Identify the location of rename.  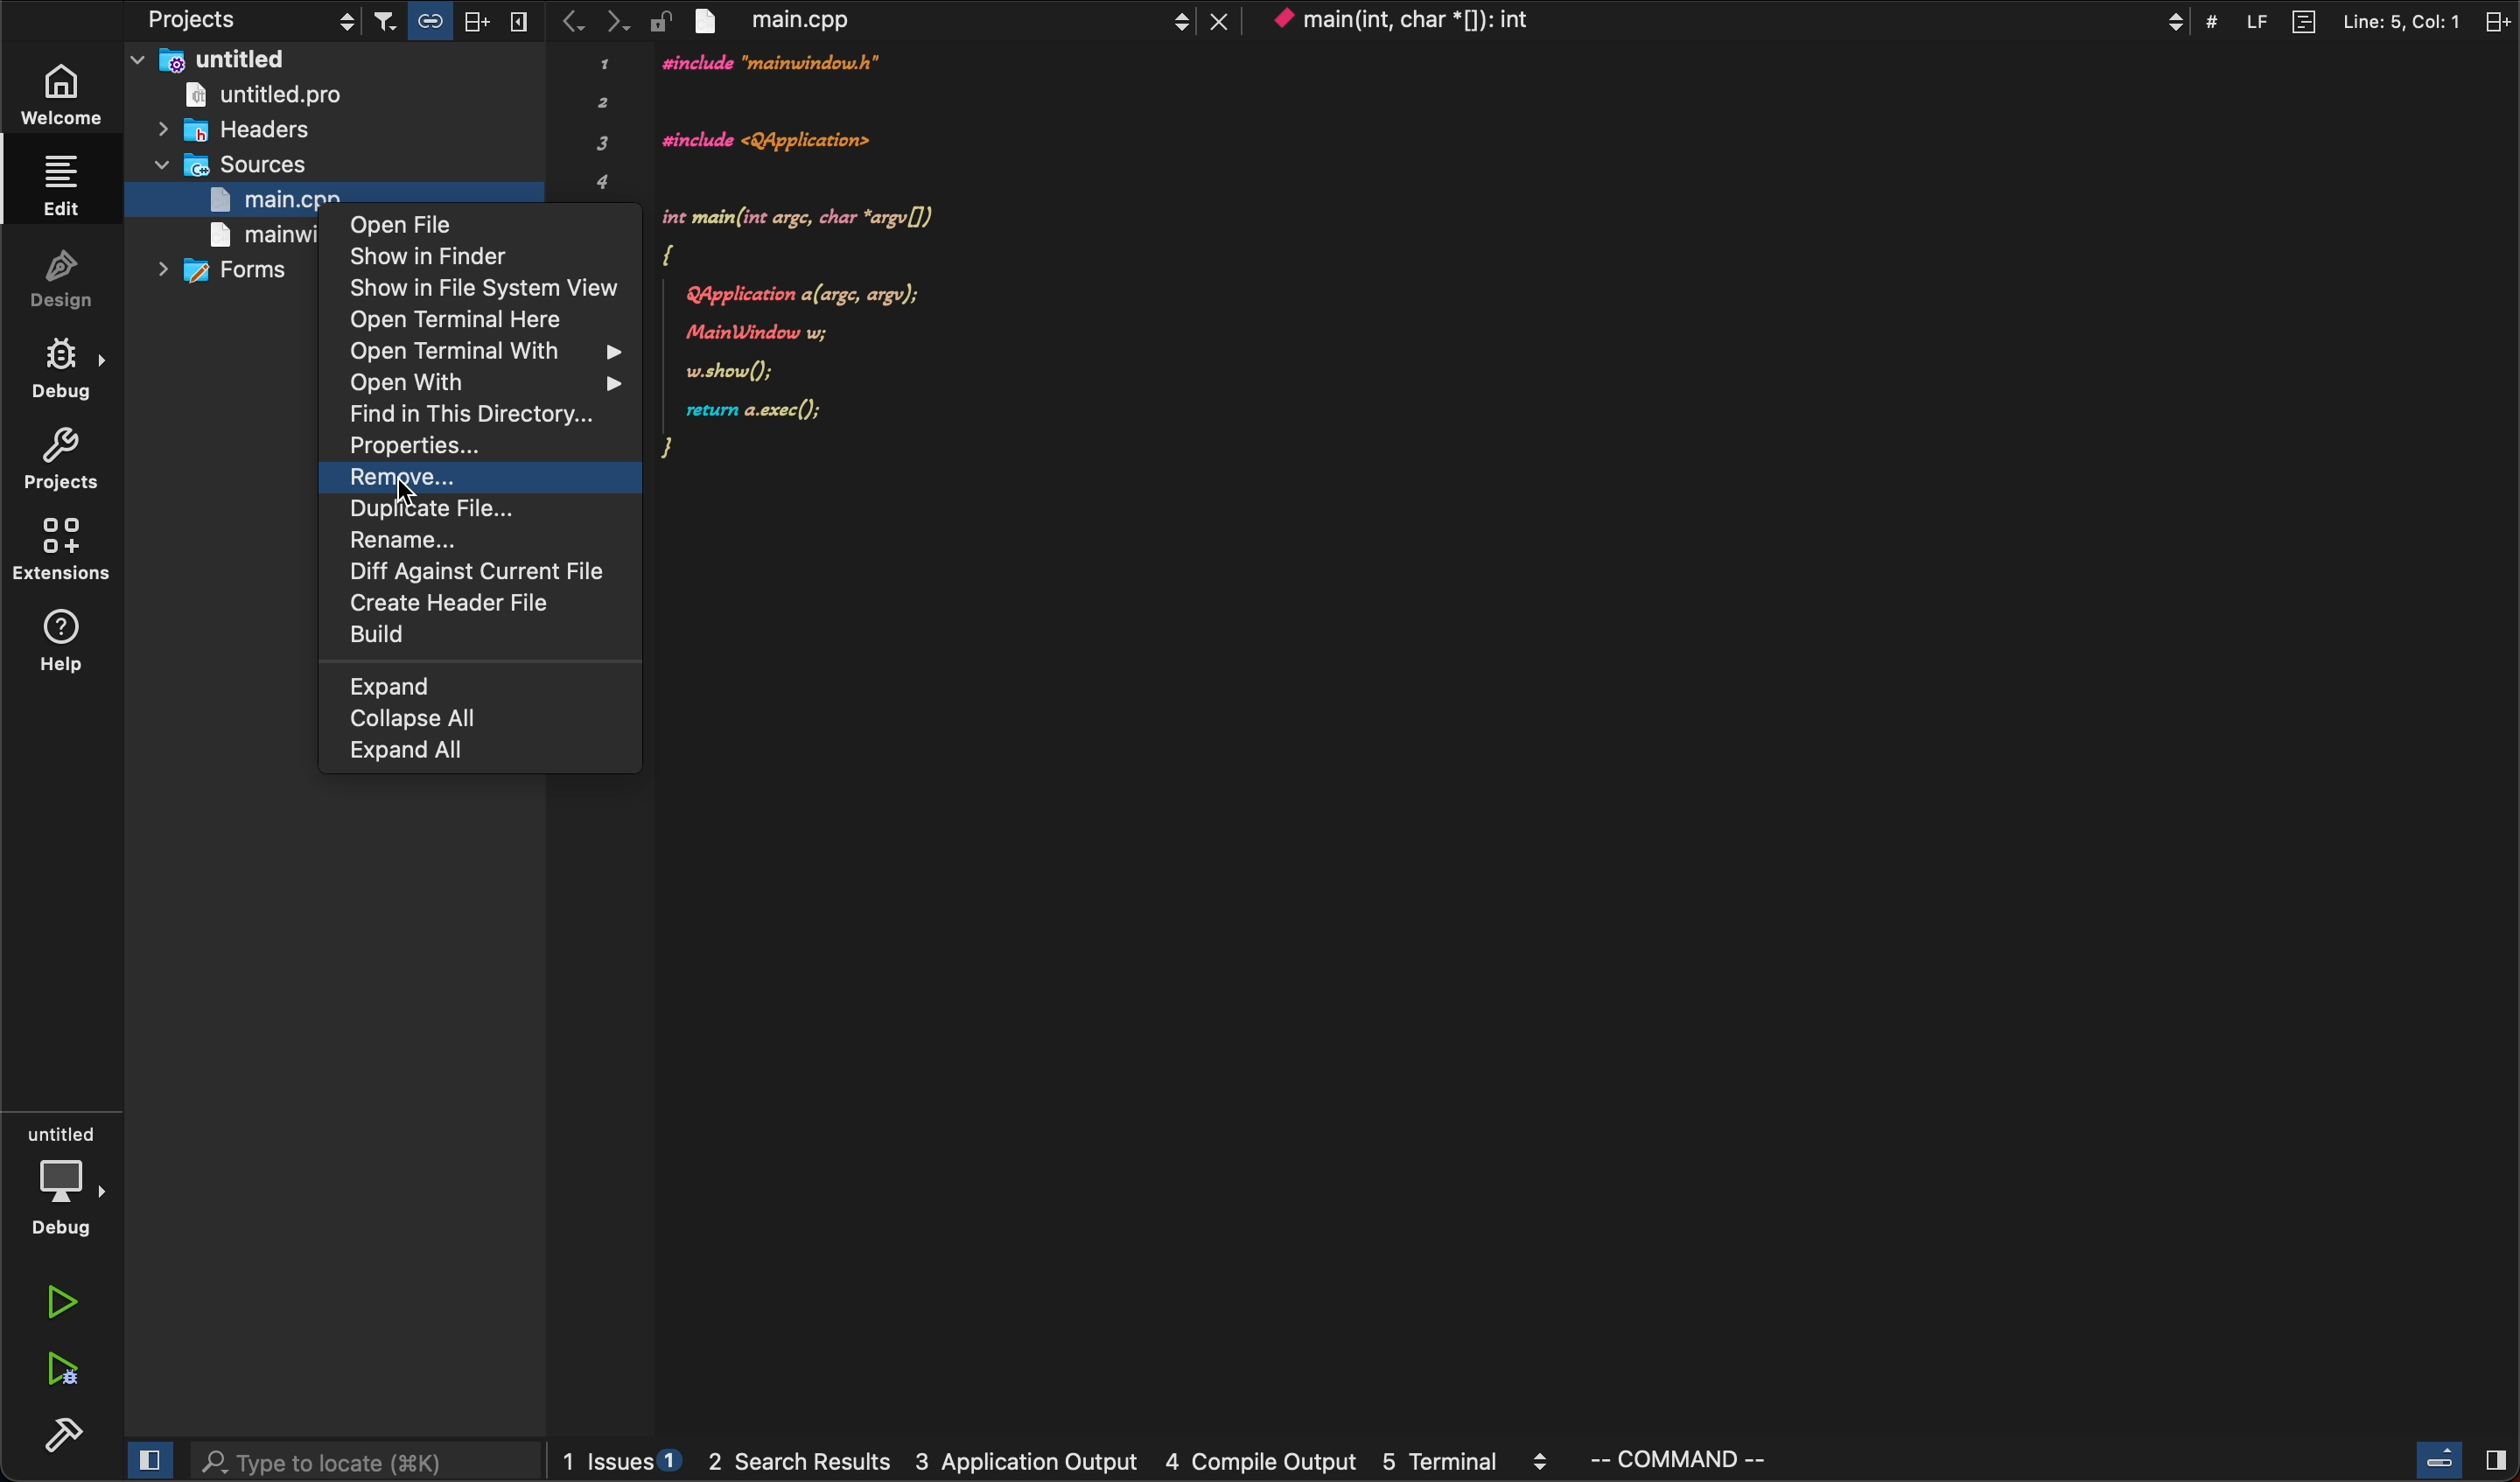
(422, 540).